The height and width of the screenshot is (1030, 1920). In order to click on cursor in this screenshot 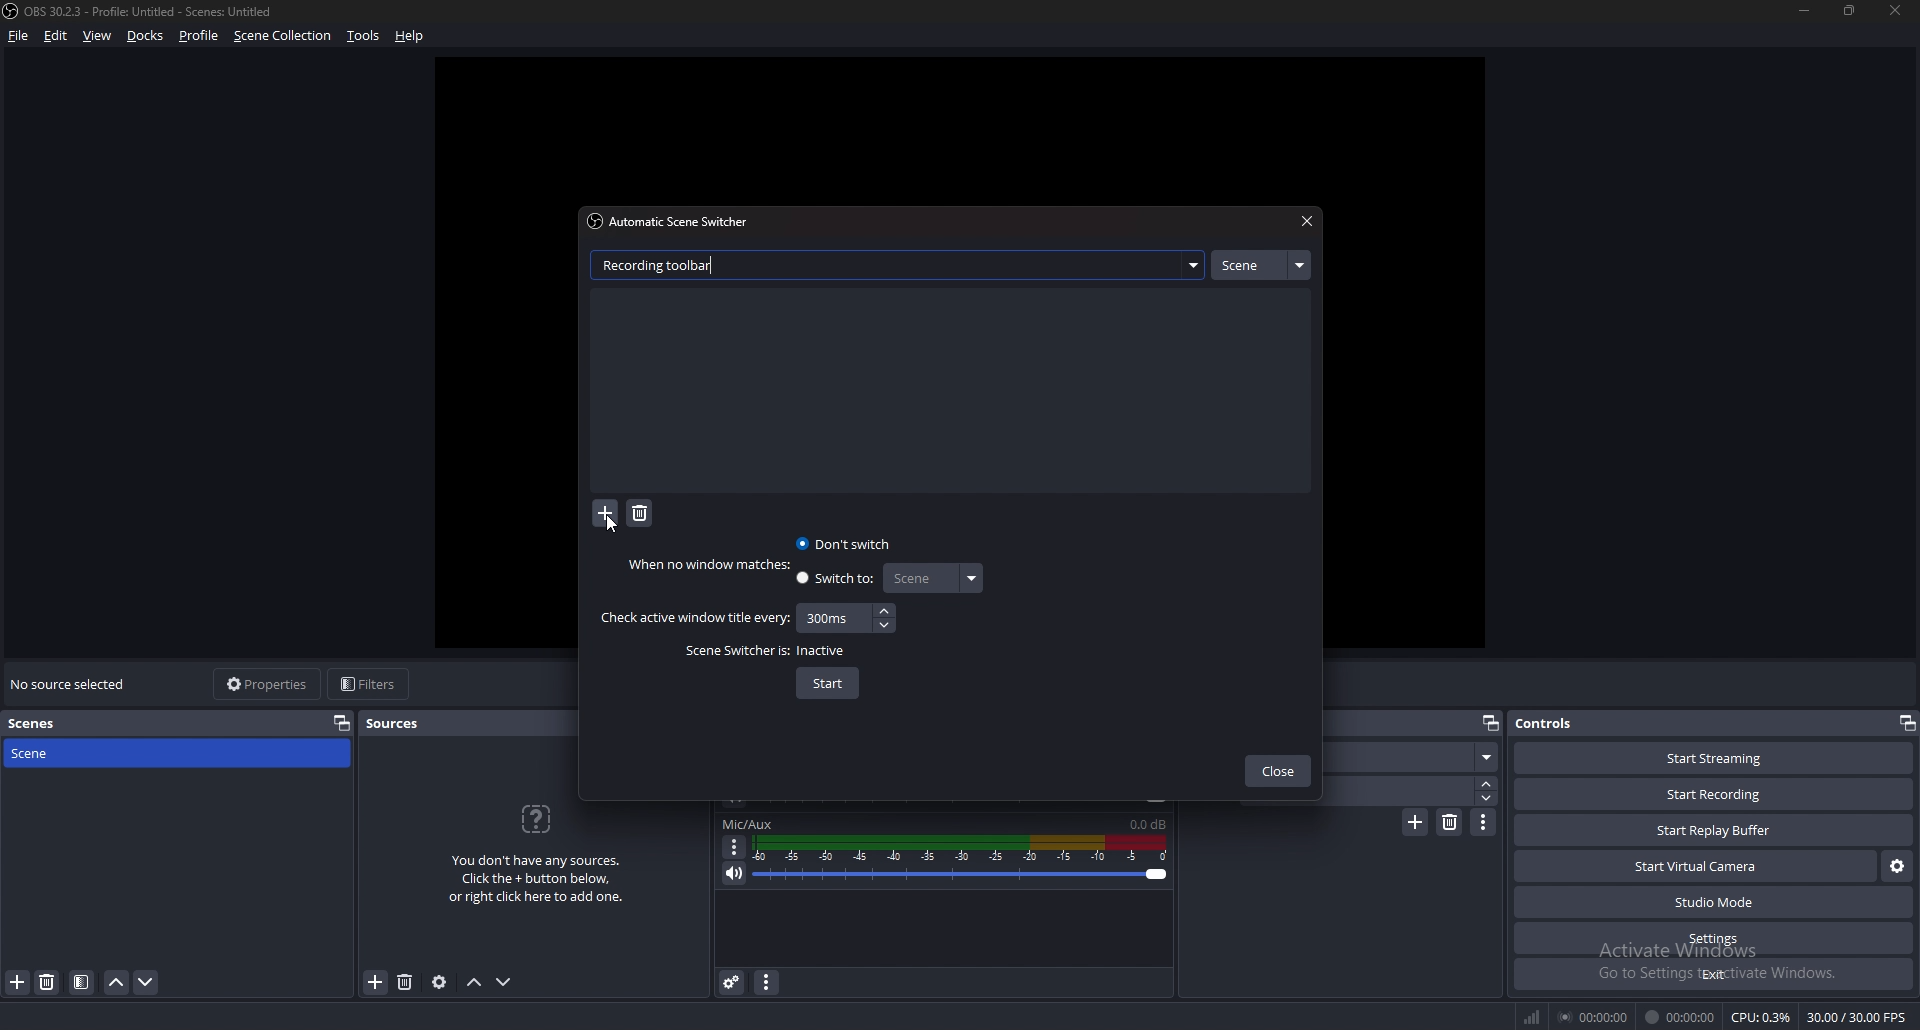, I will do `click(614, 522)`.